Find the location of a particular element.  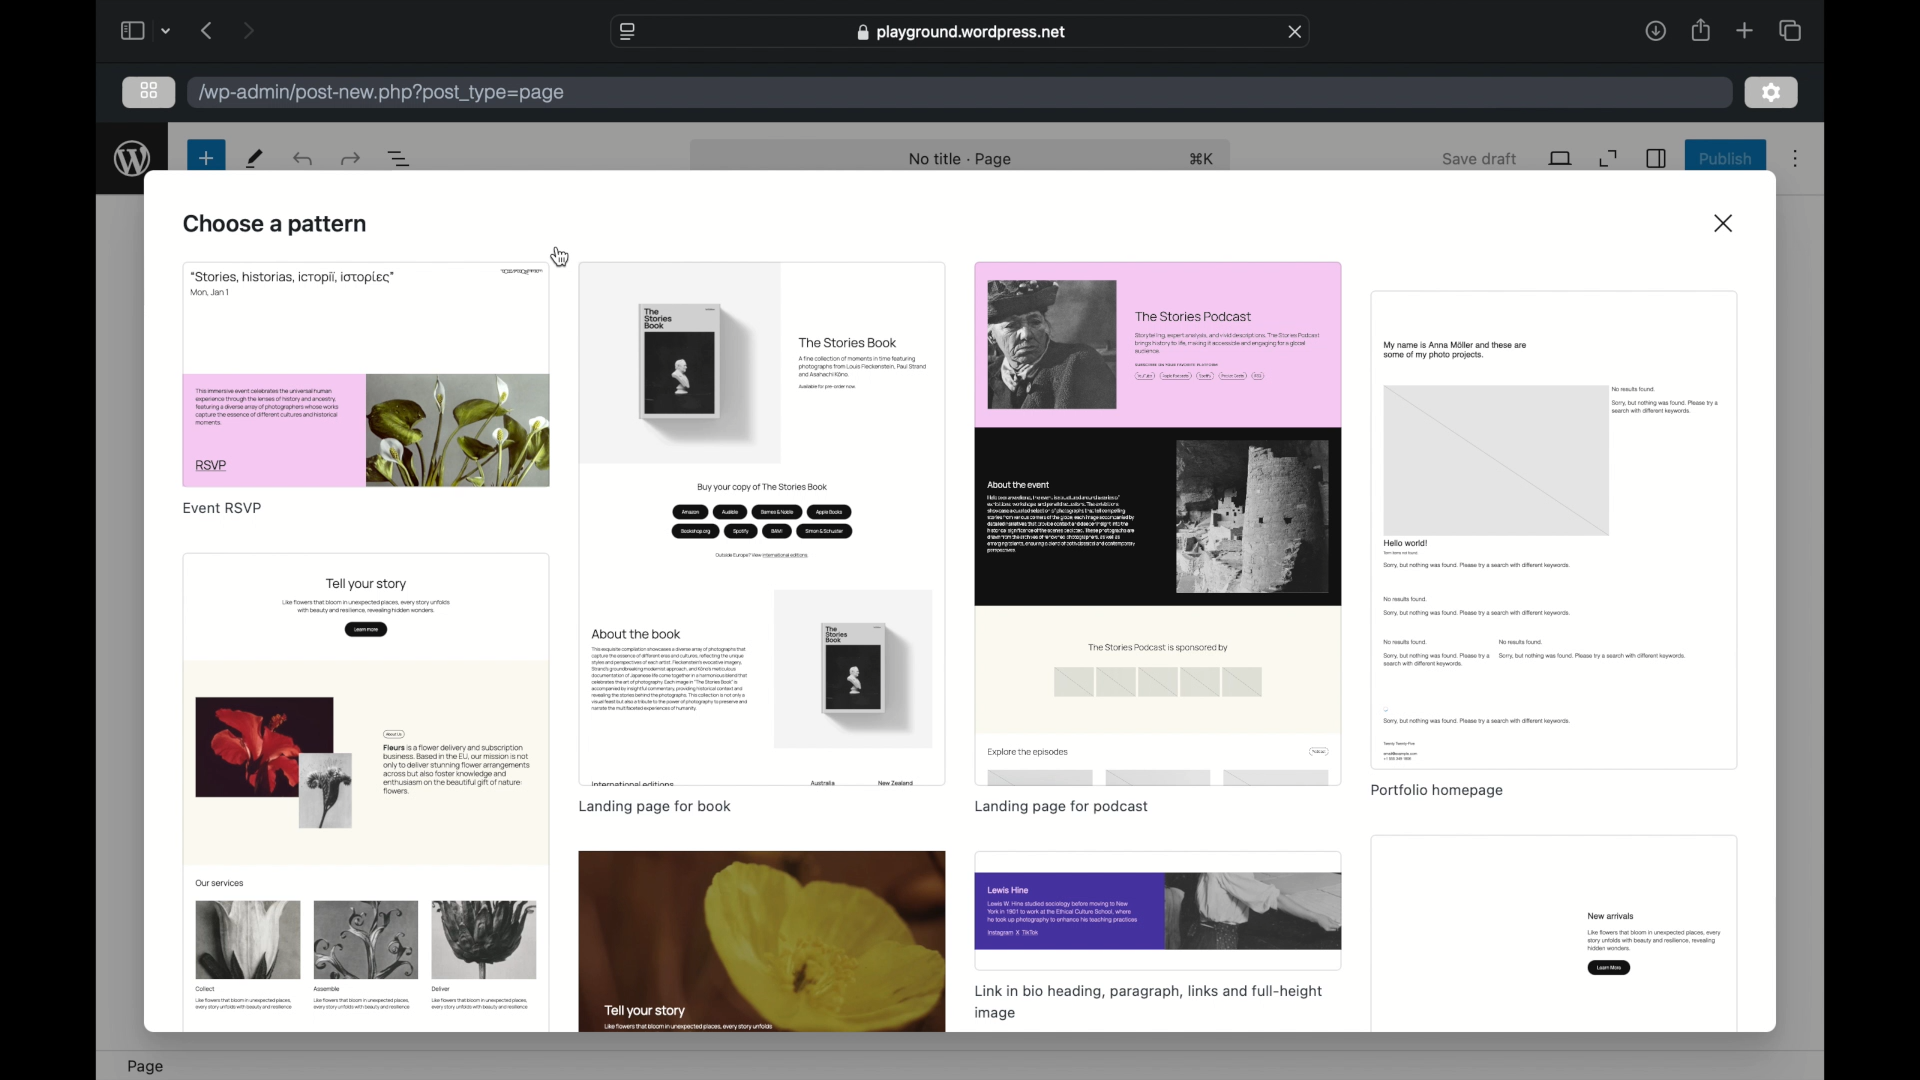

next is located at coordinates (248, 30).